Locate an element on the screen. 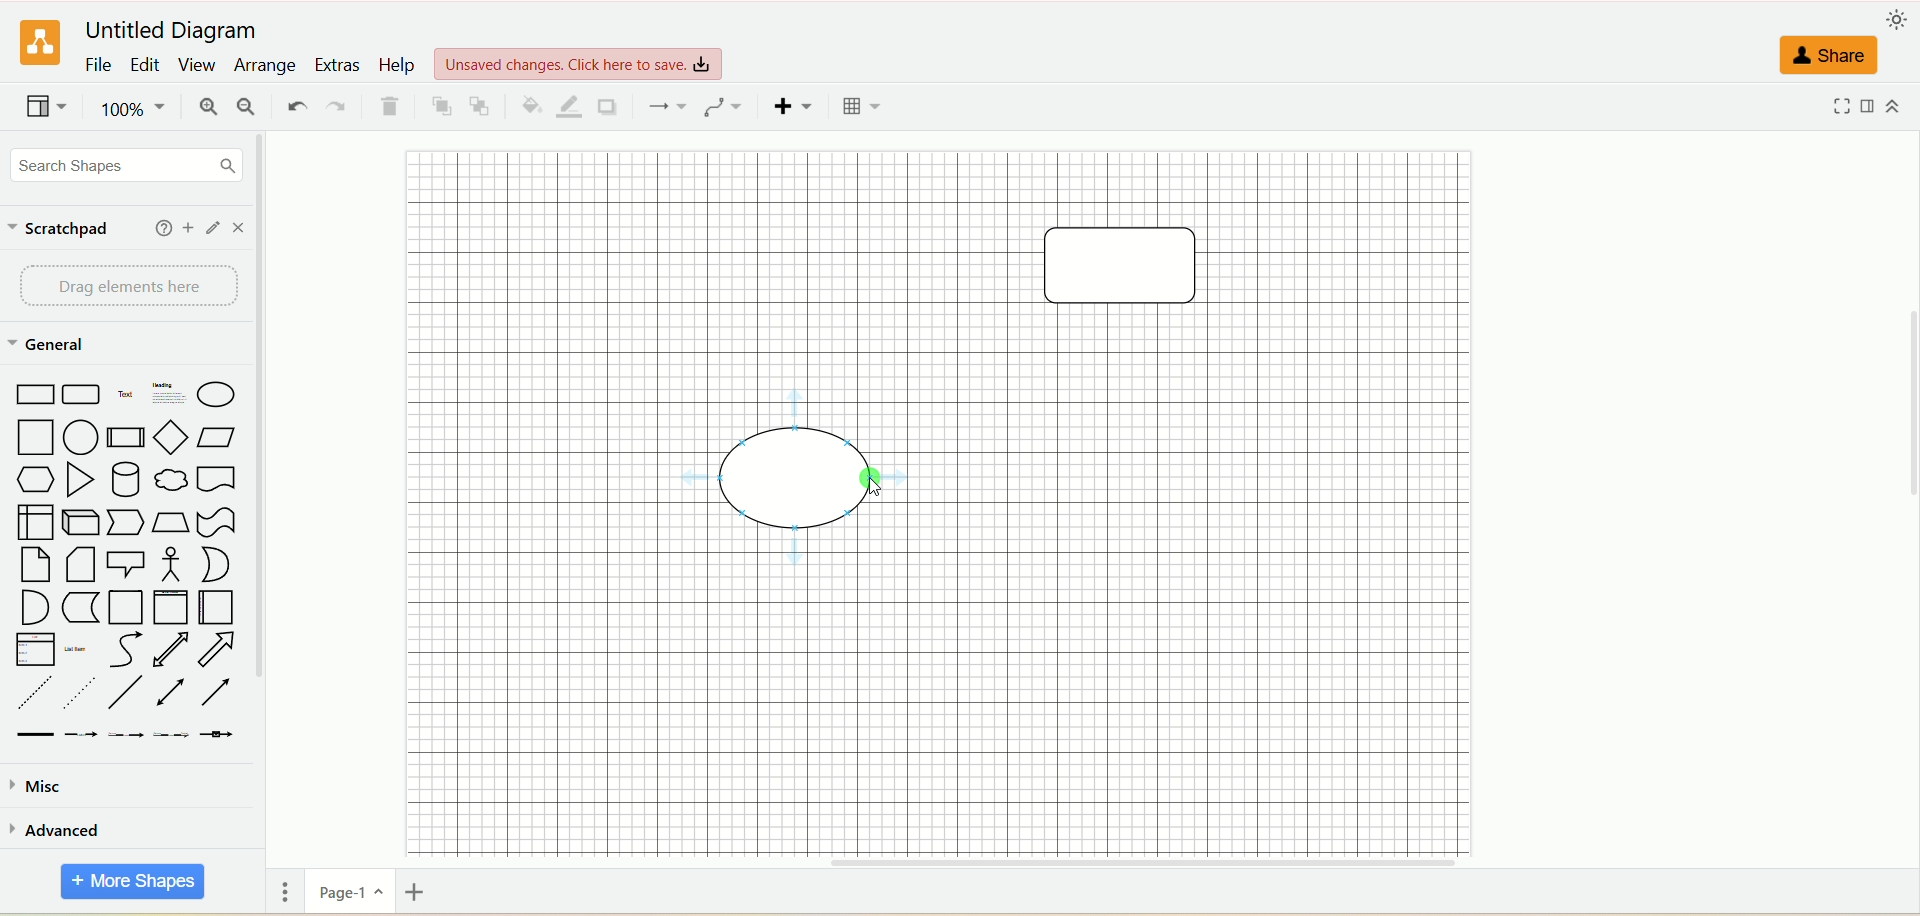 Image resolution: width=1920 pixels, height=916 pixels. redo is located at coordinates (337, 107).